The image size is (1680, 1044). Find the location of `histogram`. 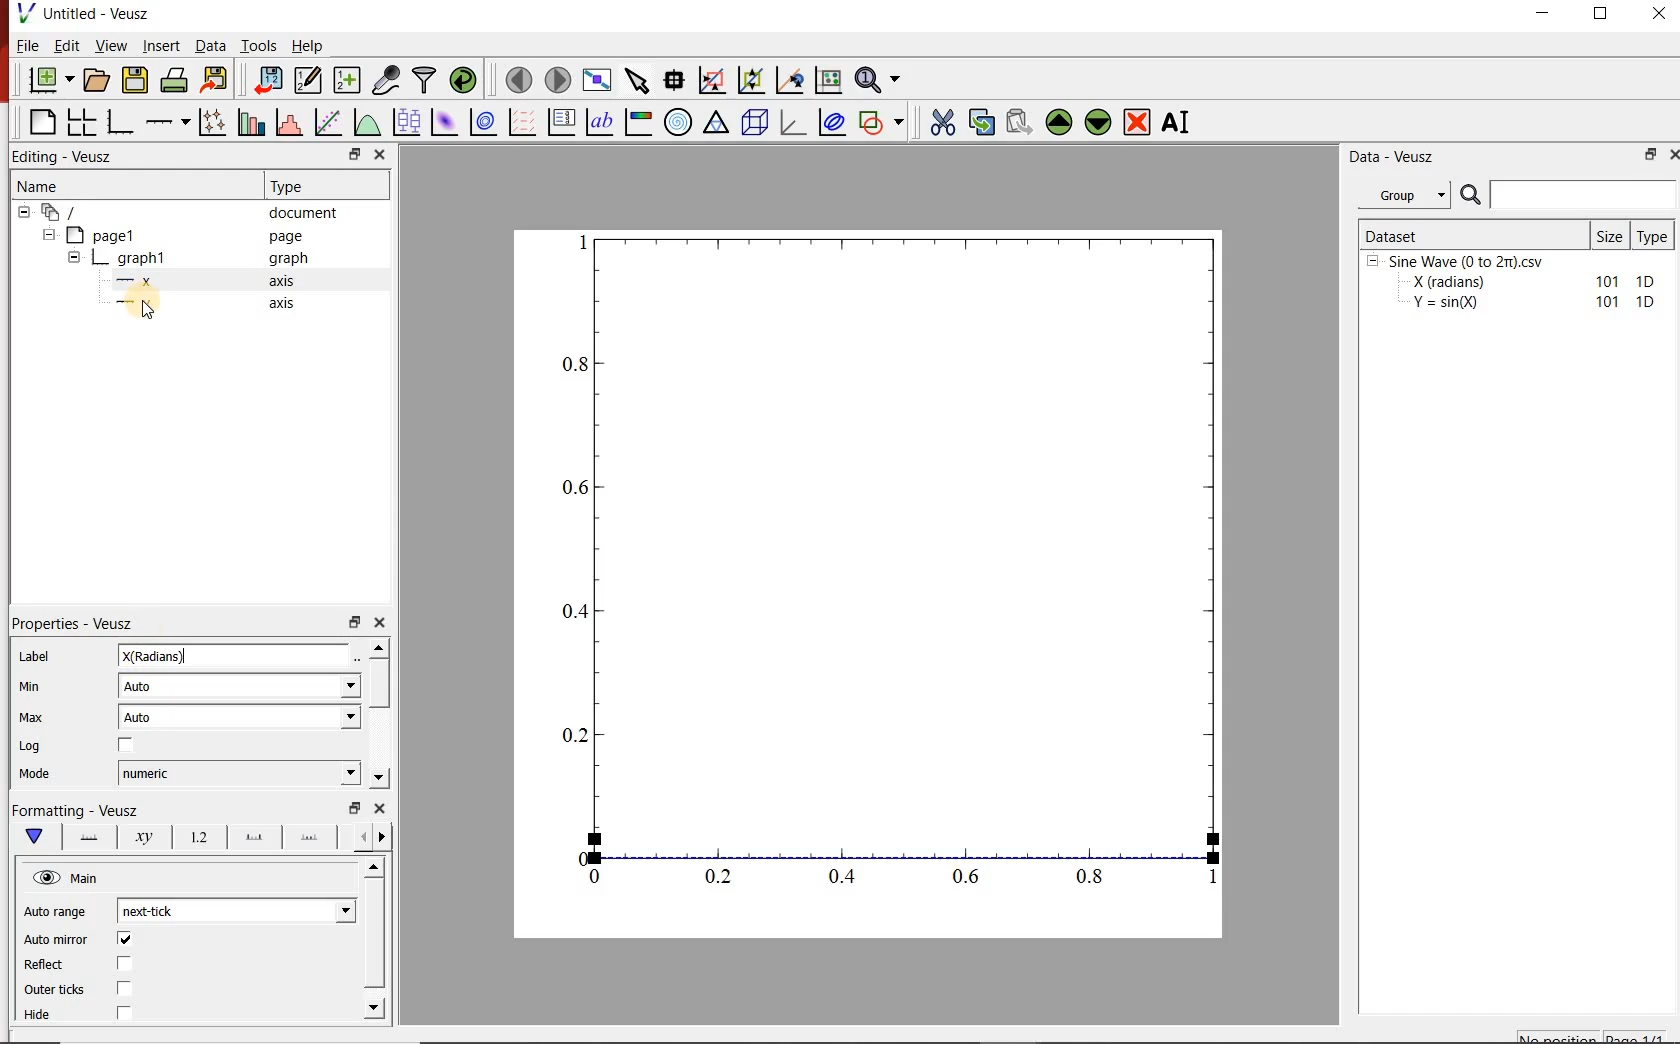

histogram is located at coordinates (291, 121).